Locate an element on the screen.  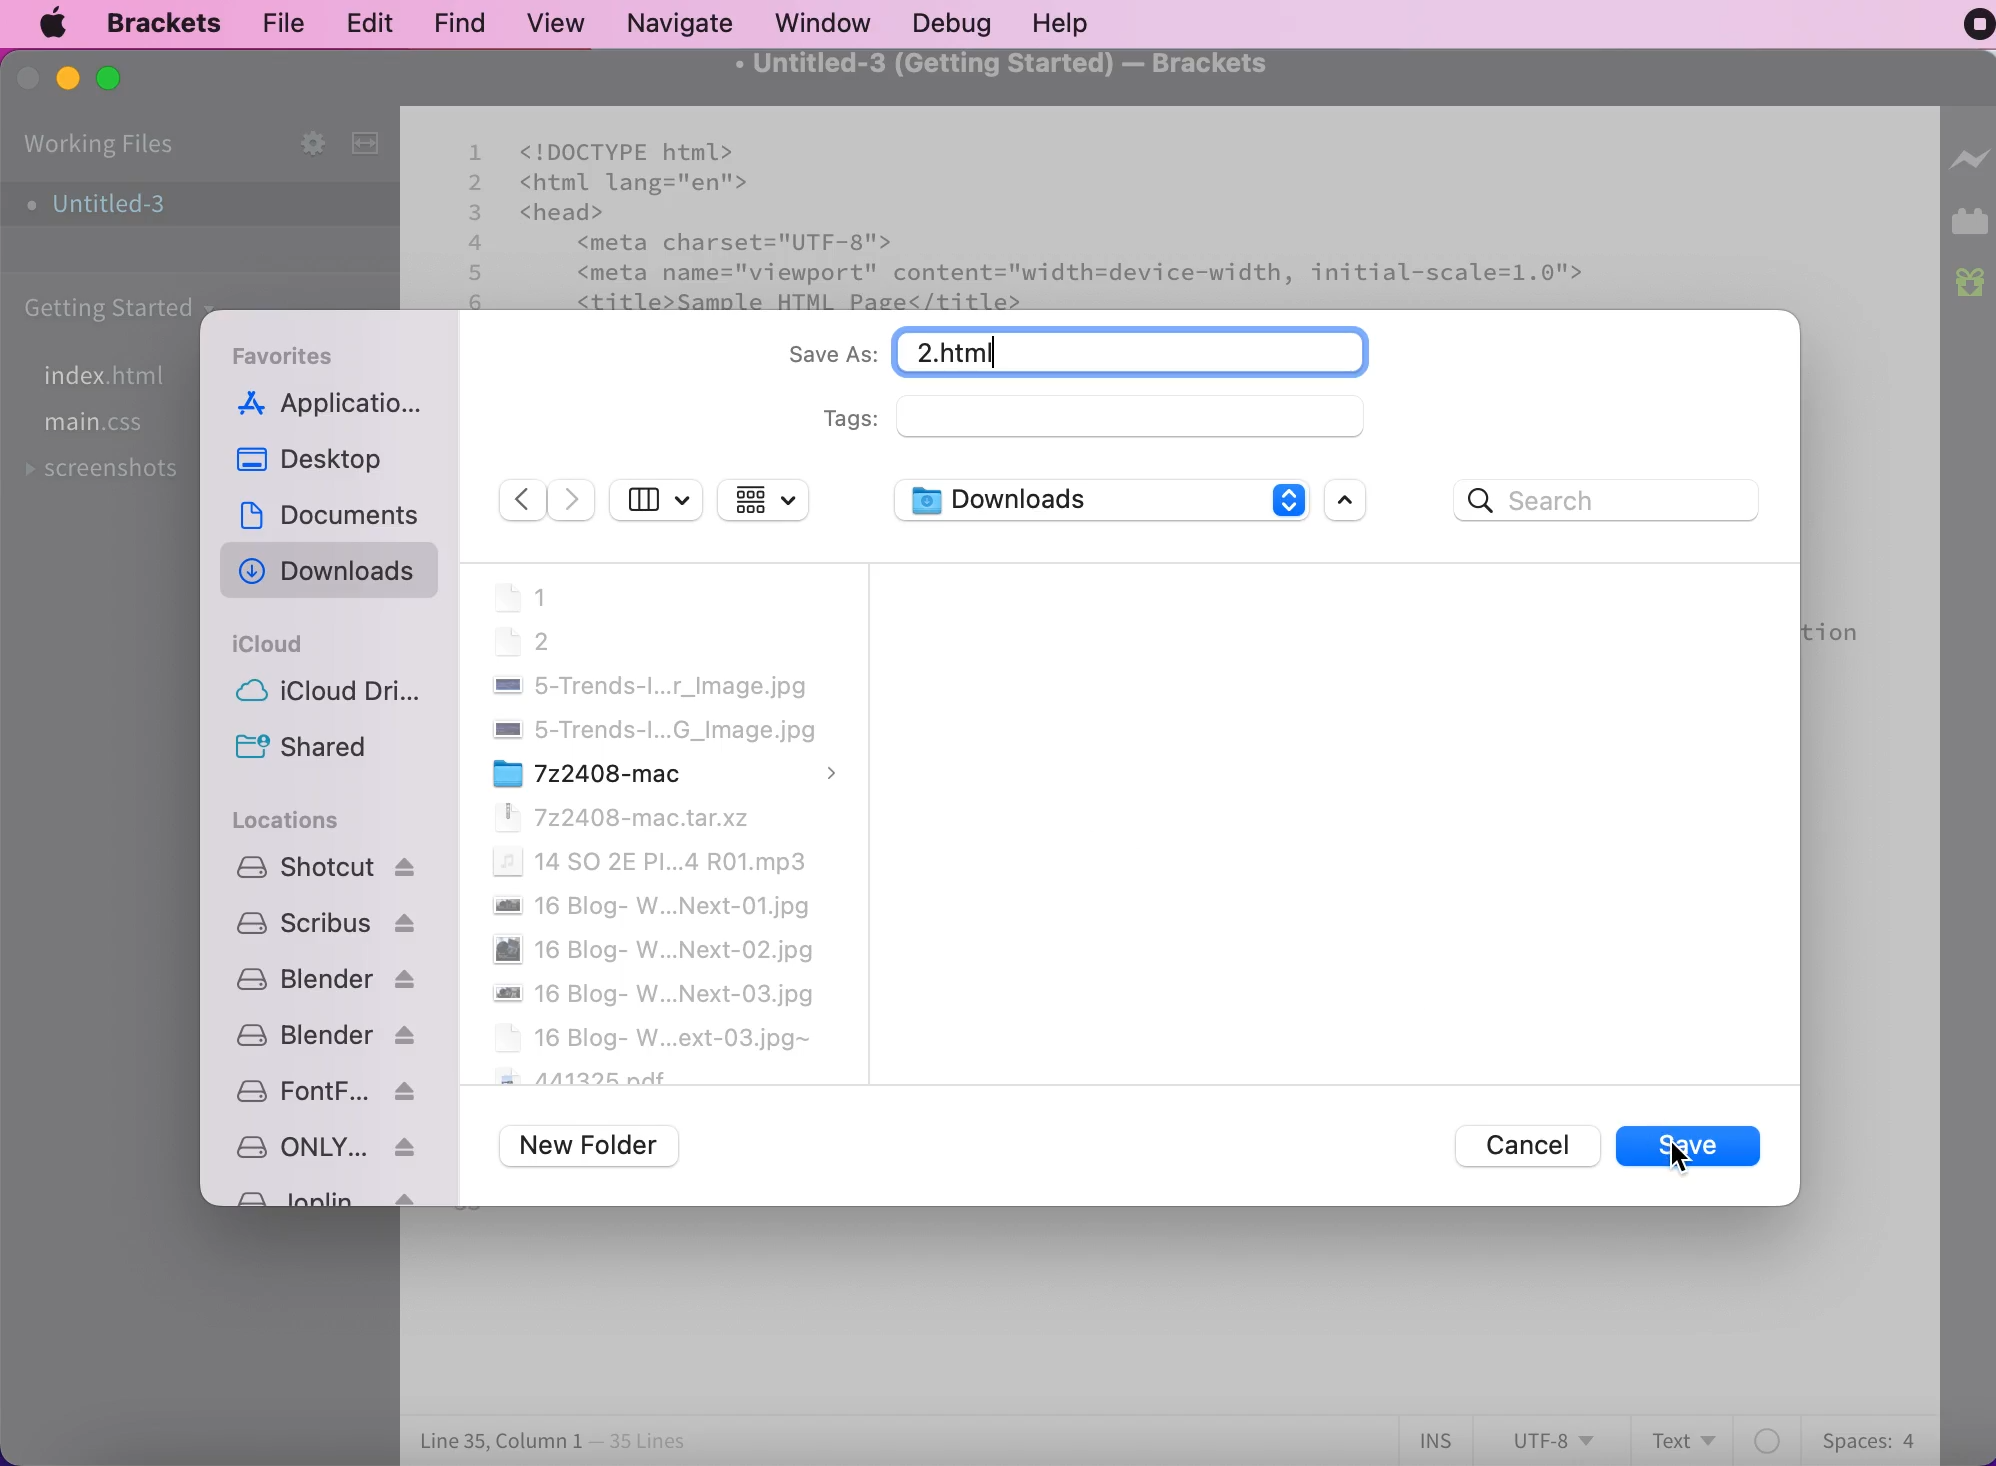
ins is located at coordinates (1441, 1439).